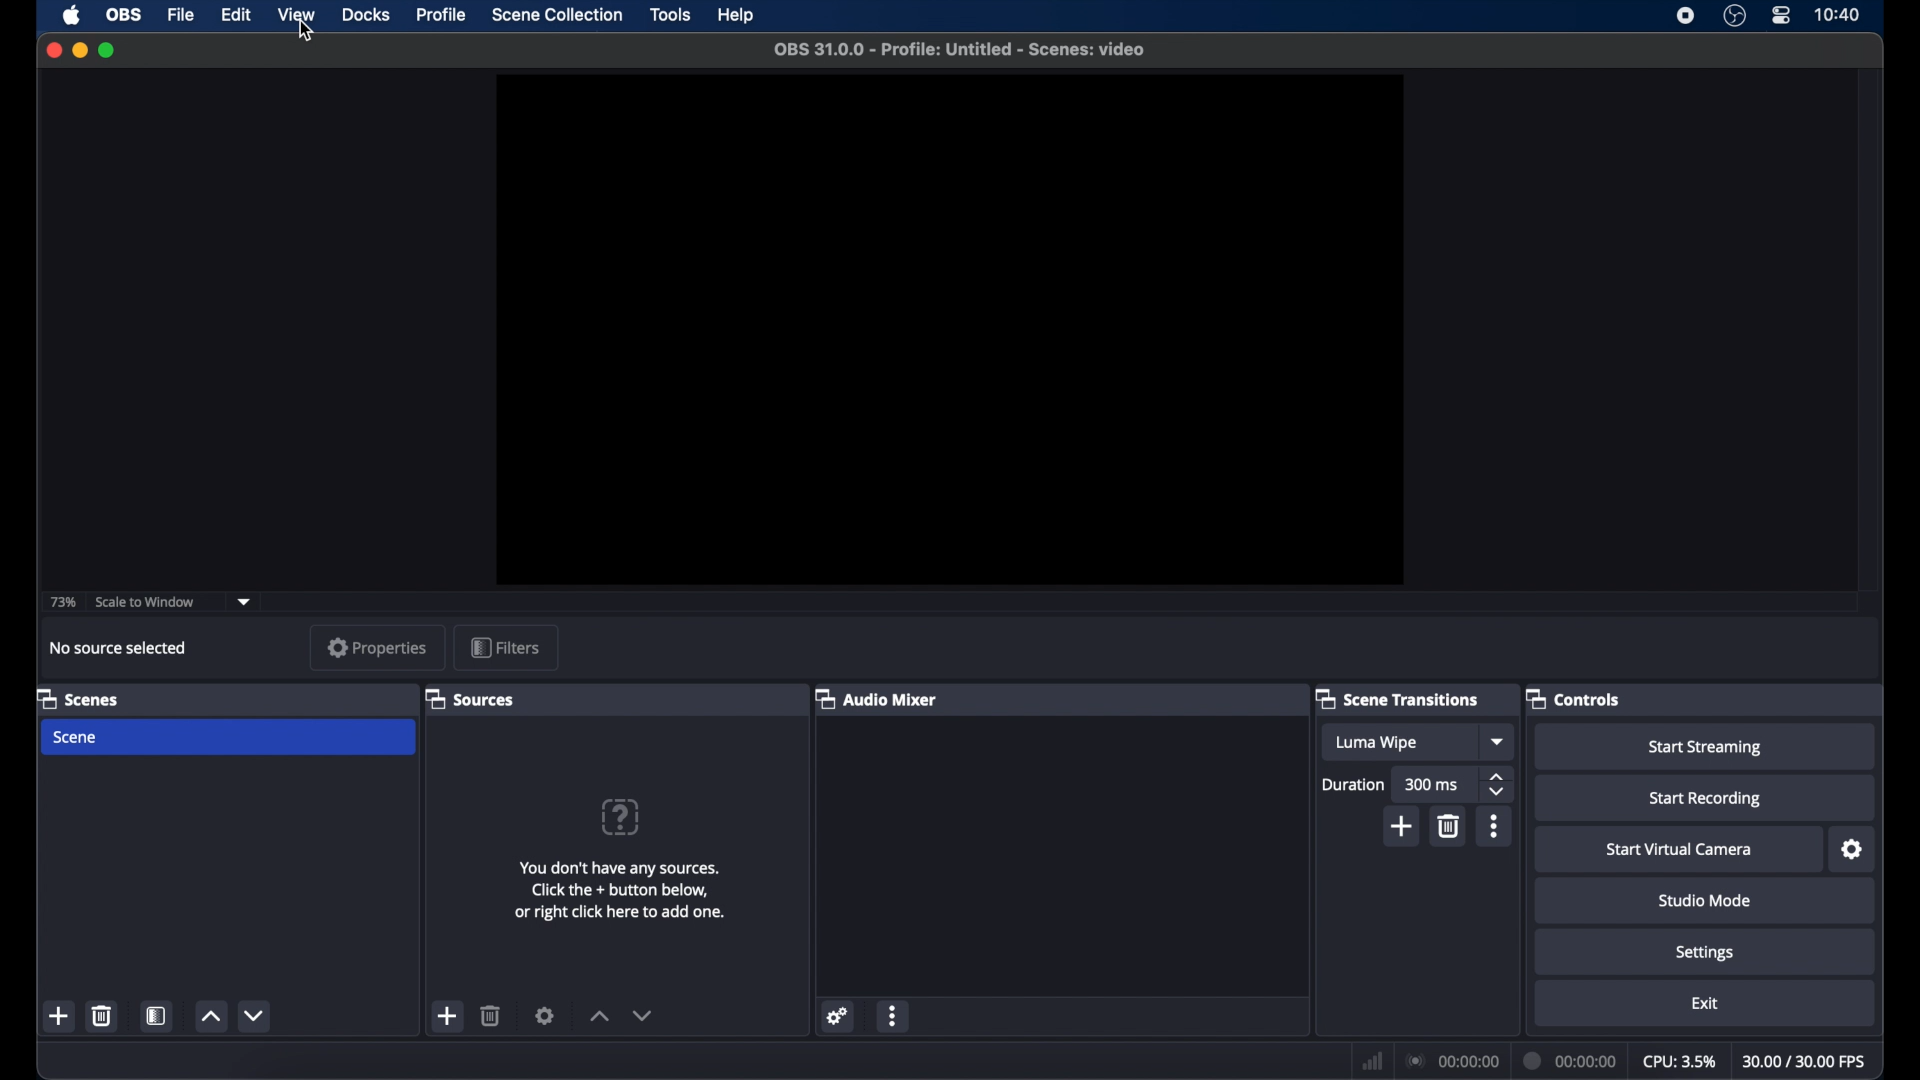 The height and width of the screenshot is (1080, 1920). Describe the element at coordinates (1705, 951) in the screenshot. I see `settings` at that location.